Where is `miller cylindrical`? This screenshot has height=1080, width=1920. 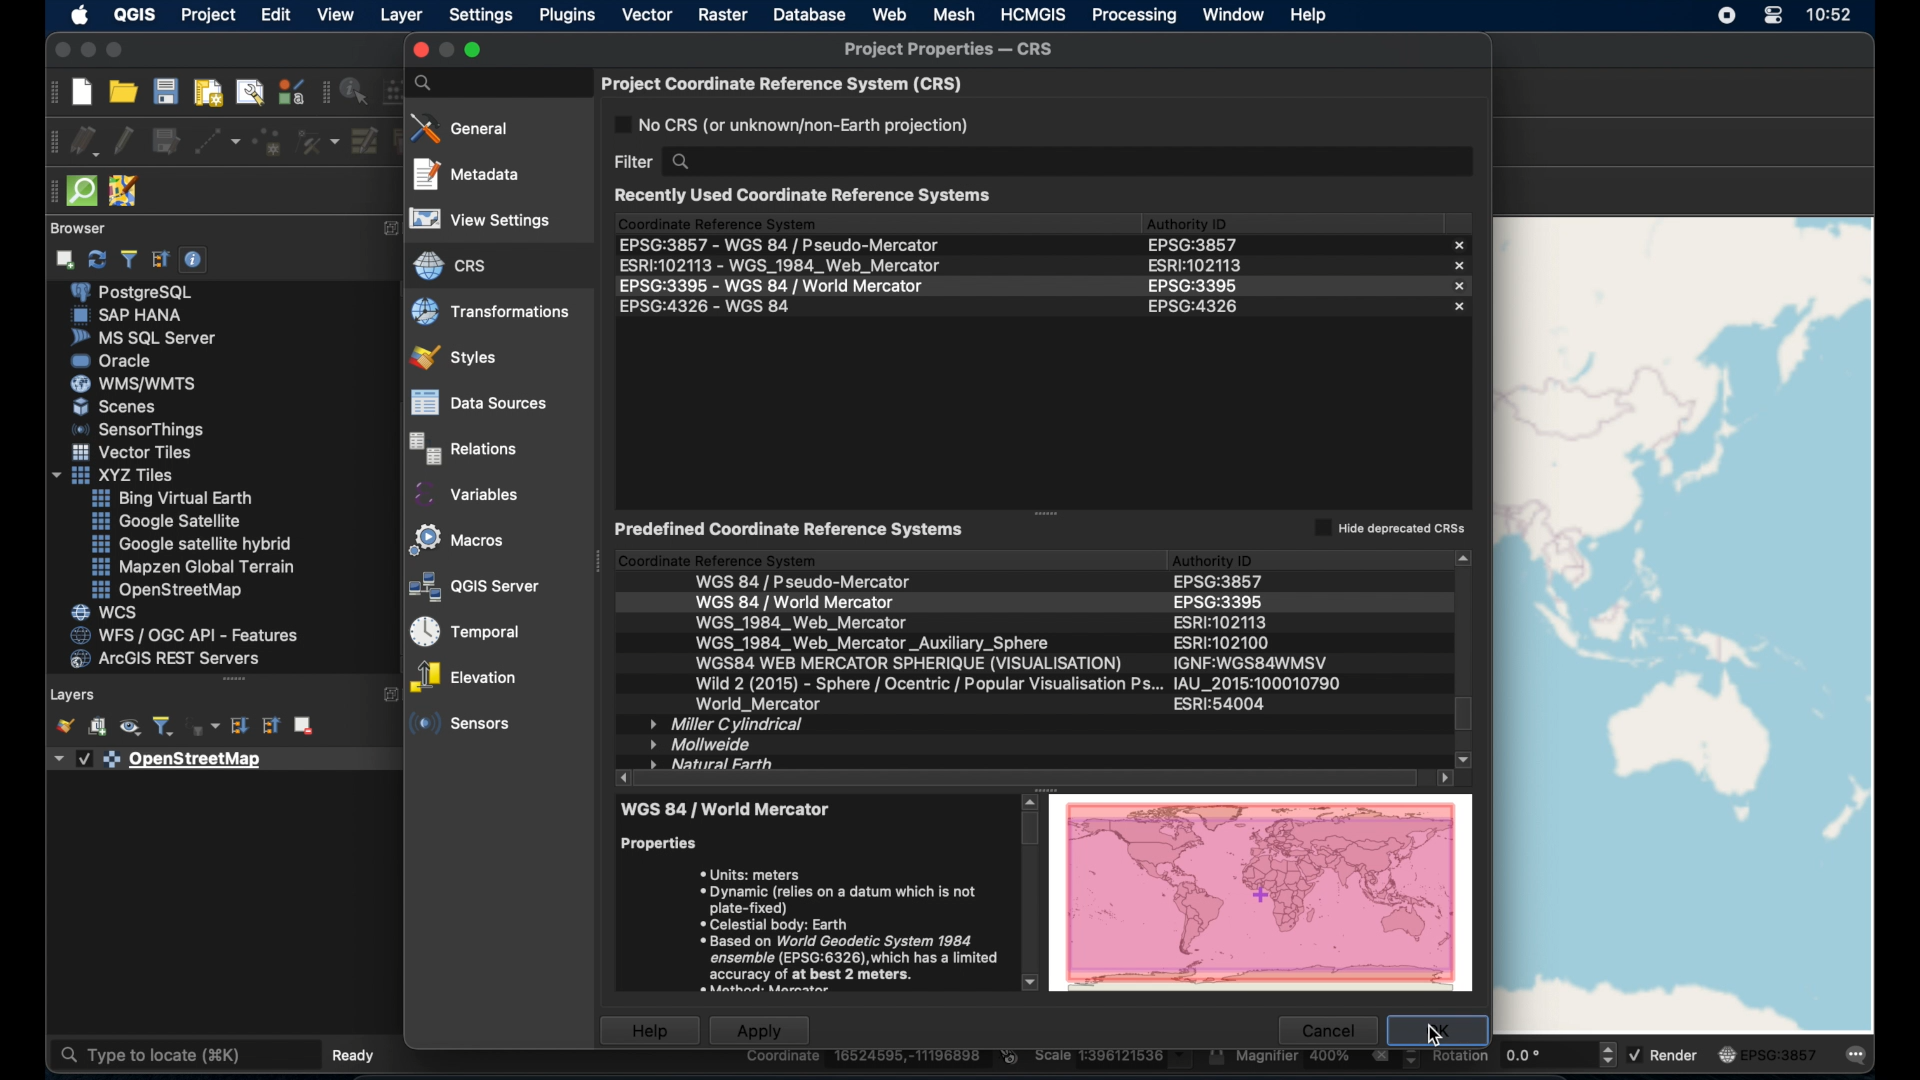 miller cylindrical is located at coordinates (727, 723).